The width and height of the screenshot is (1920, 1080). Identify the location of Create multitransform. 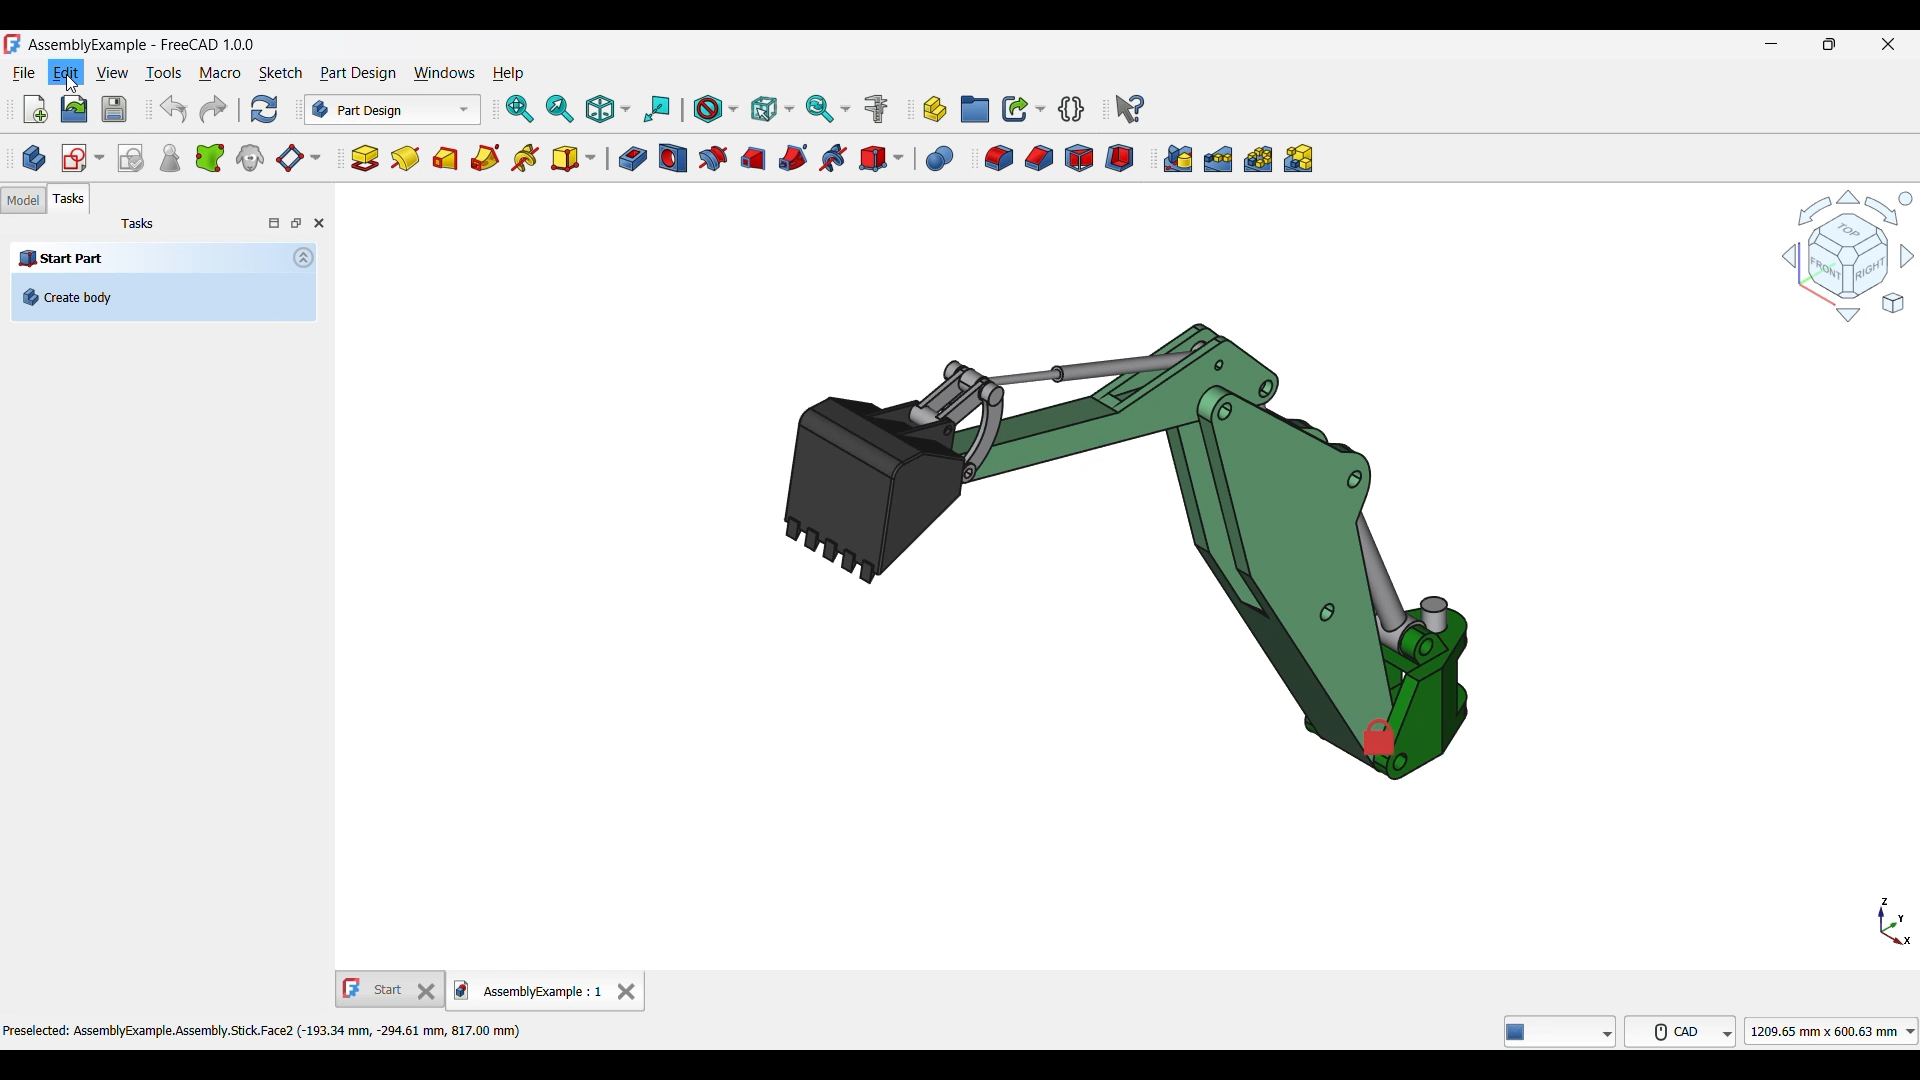
(1298, 158).